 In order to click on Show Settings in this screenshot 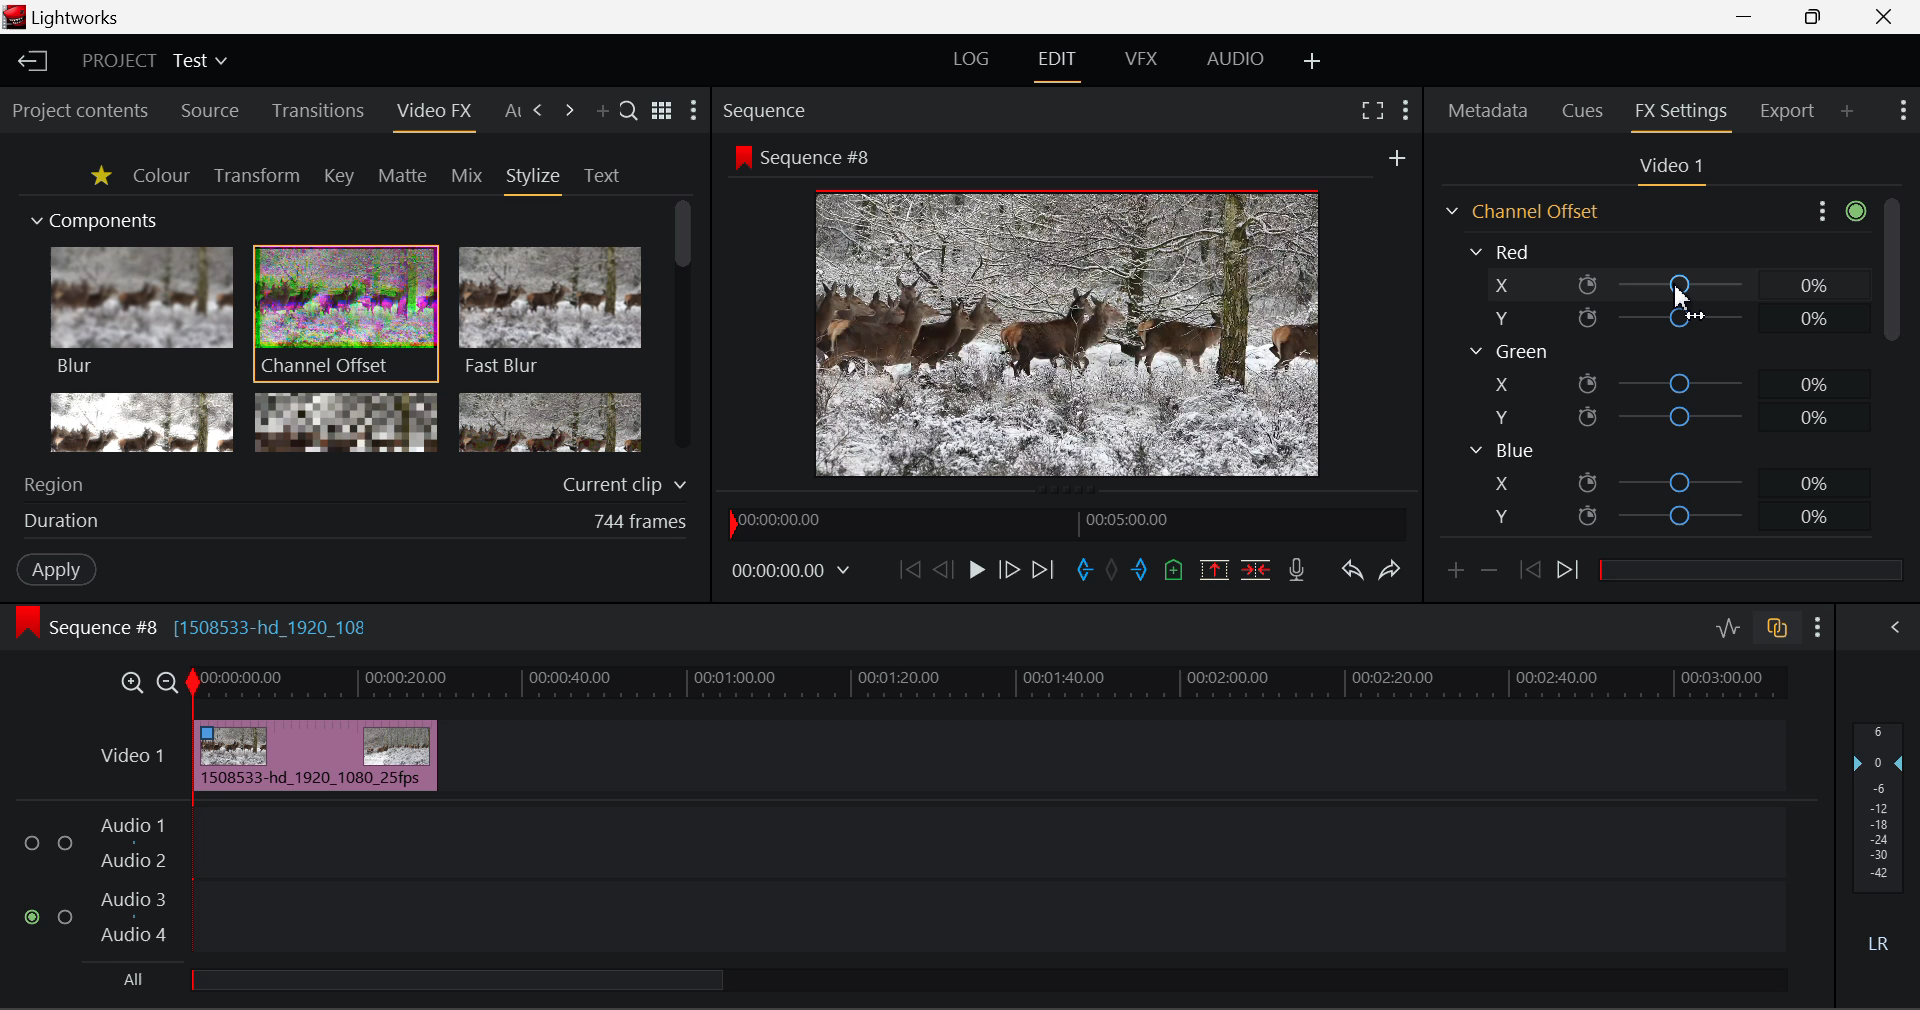, I will do `click(1817, 628)`.